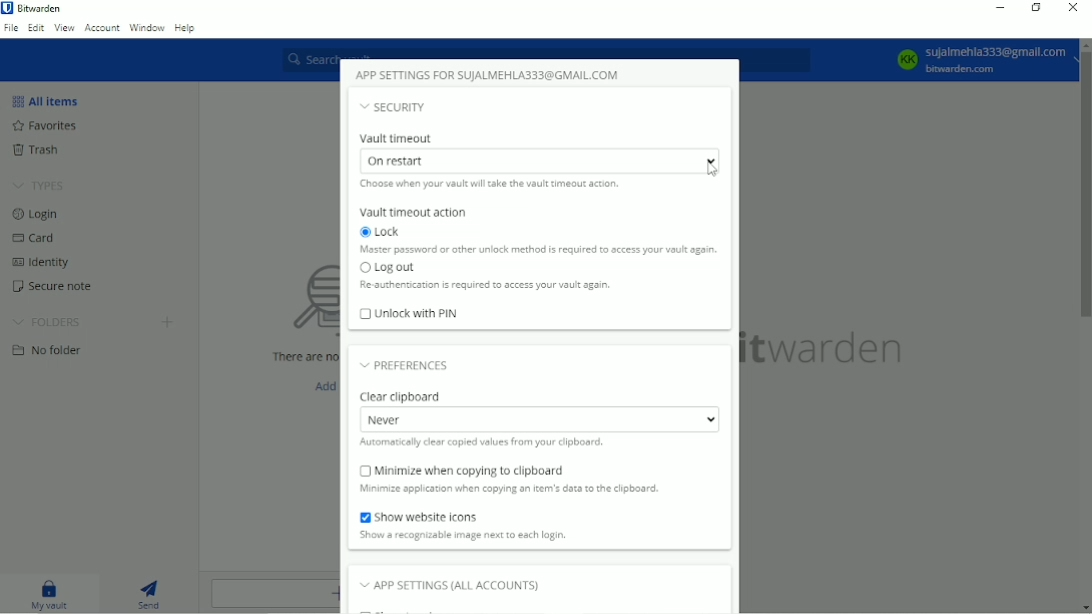  What do you see at coordinates (429, 516) in the screenshot?
I see `Show website icons` at bounding box center [429, 516].